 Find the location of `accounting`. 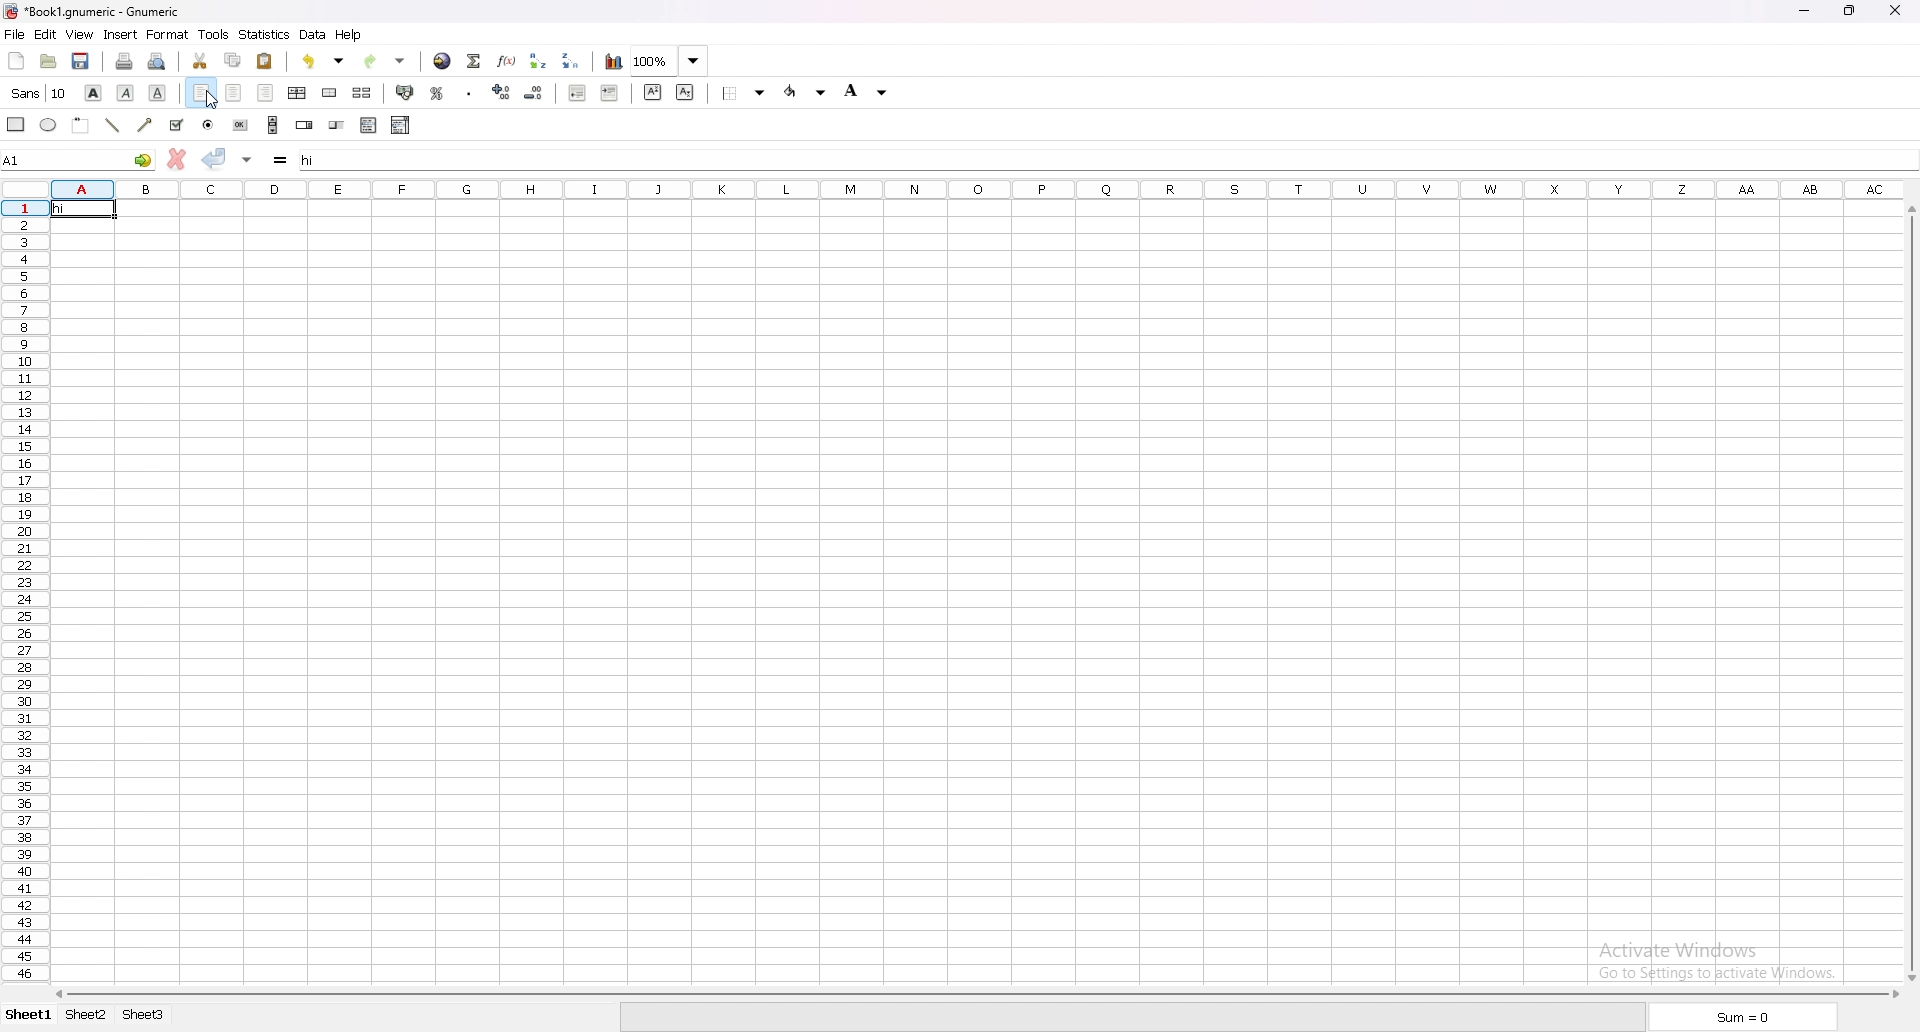

accounting is located at coordinates (407, 92).